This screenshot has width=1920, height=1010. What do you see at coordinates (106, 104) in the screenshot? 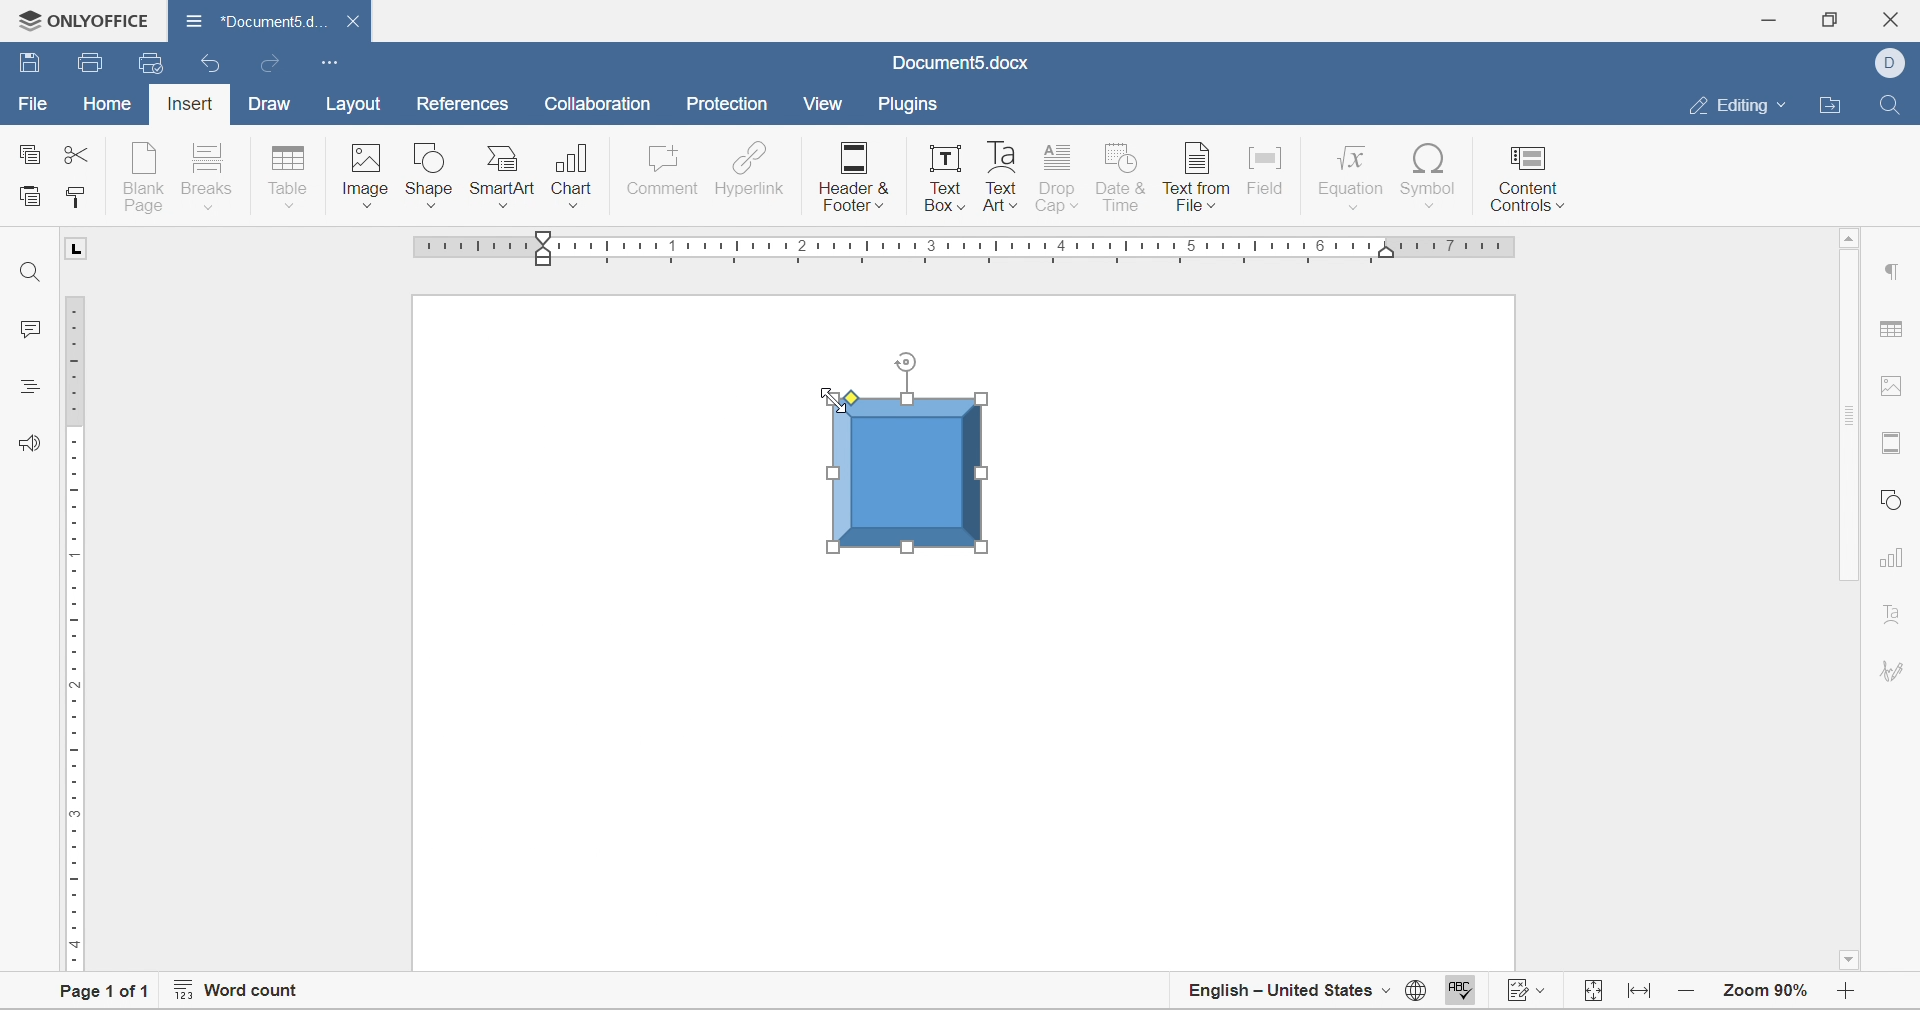
I see `home` at bounding box center [106, 104].